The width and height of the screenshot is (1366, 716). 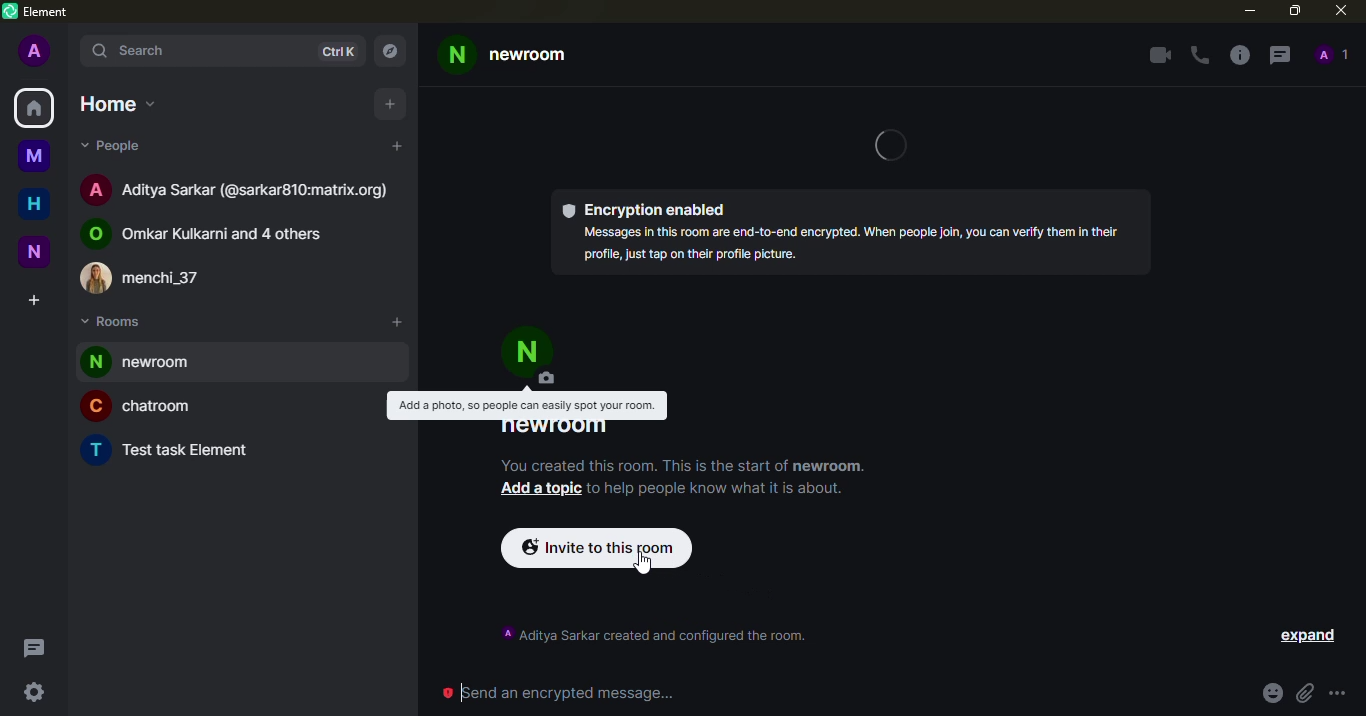 I want to click on home, so click(x=34, y=107).